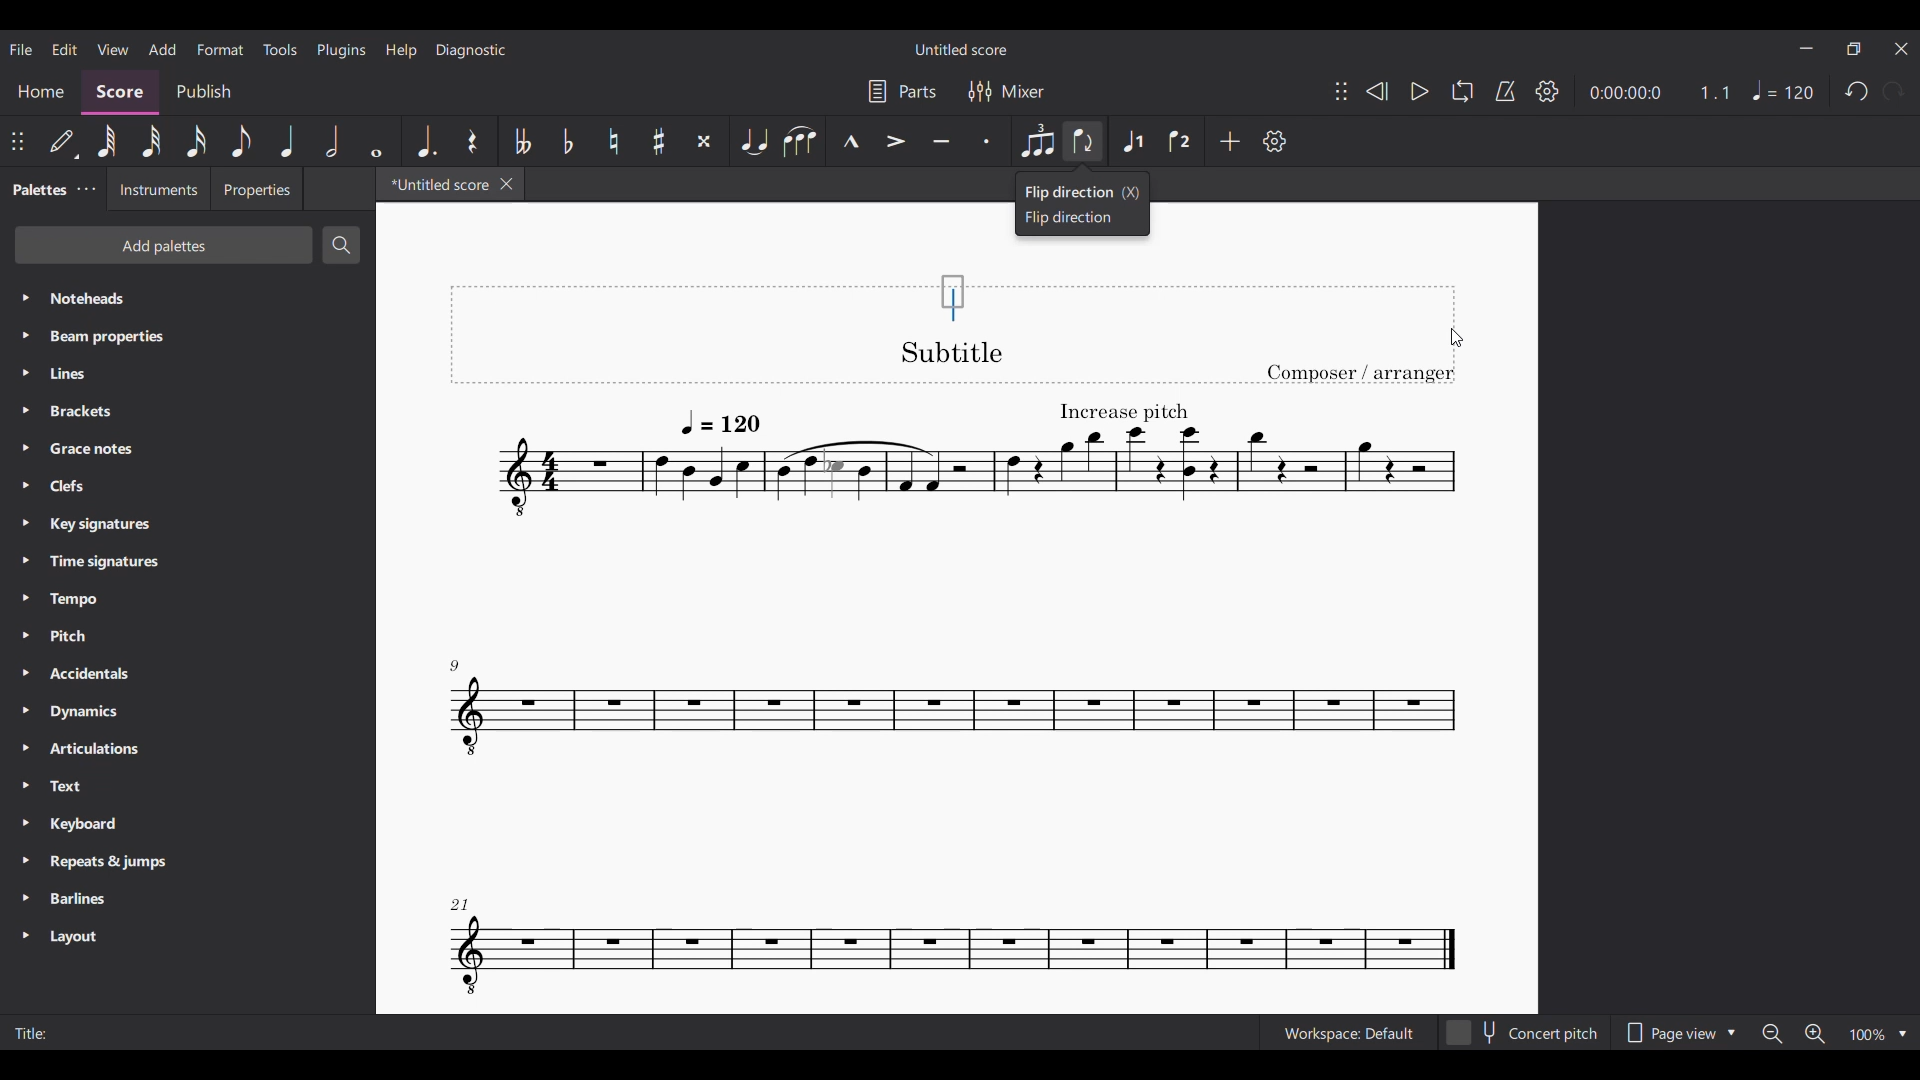 This screenshot has width=1920, height=1080. What do you see at coordinates (1181, 141) in the screenshot?
I see `Voice 2` at bounding box center [1181, 141].